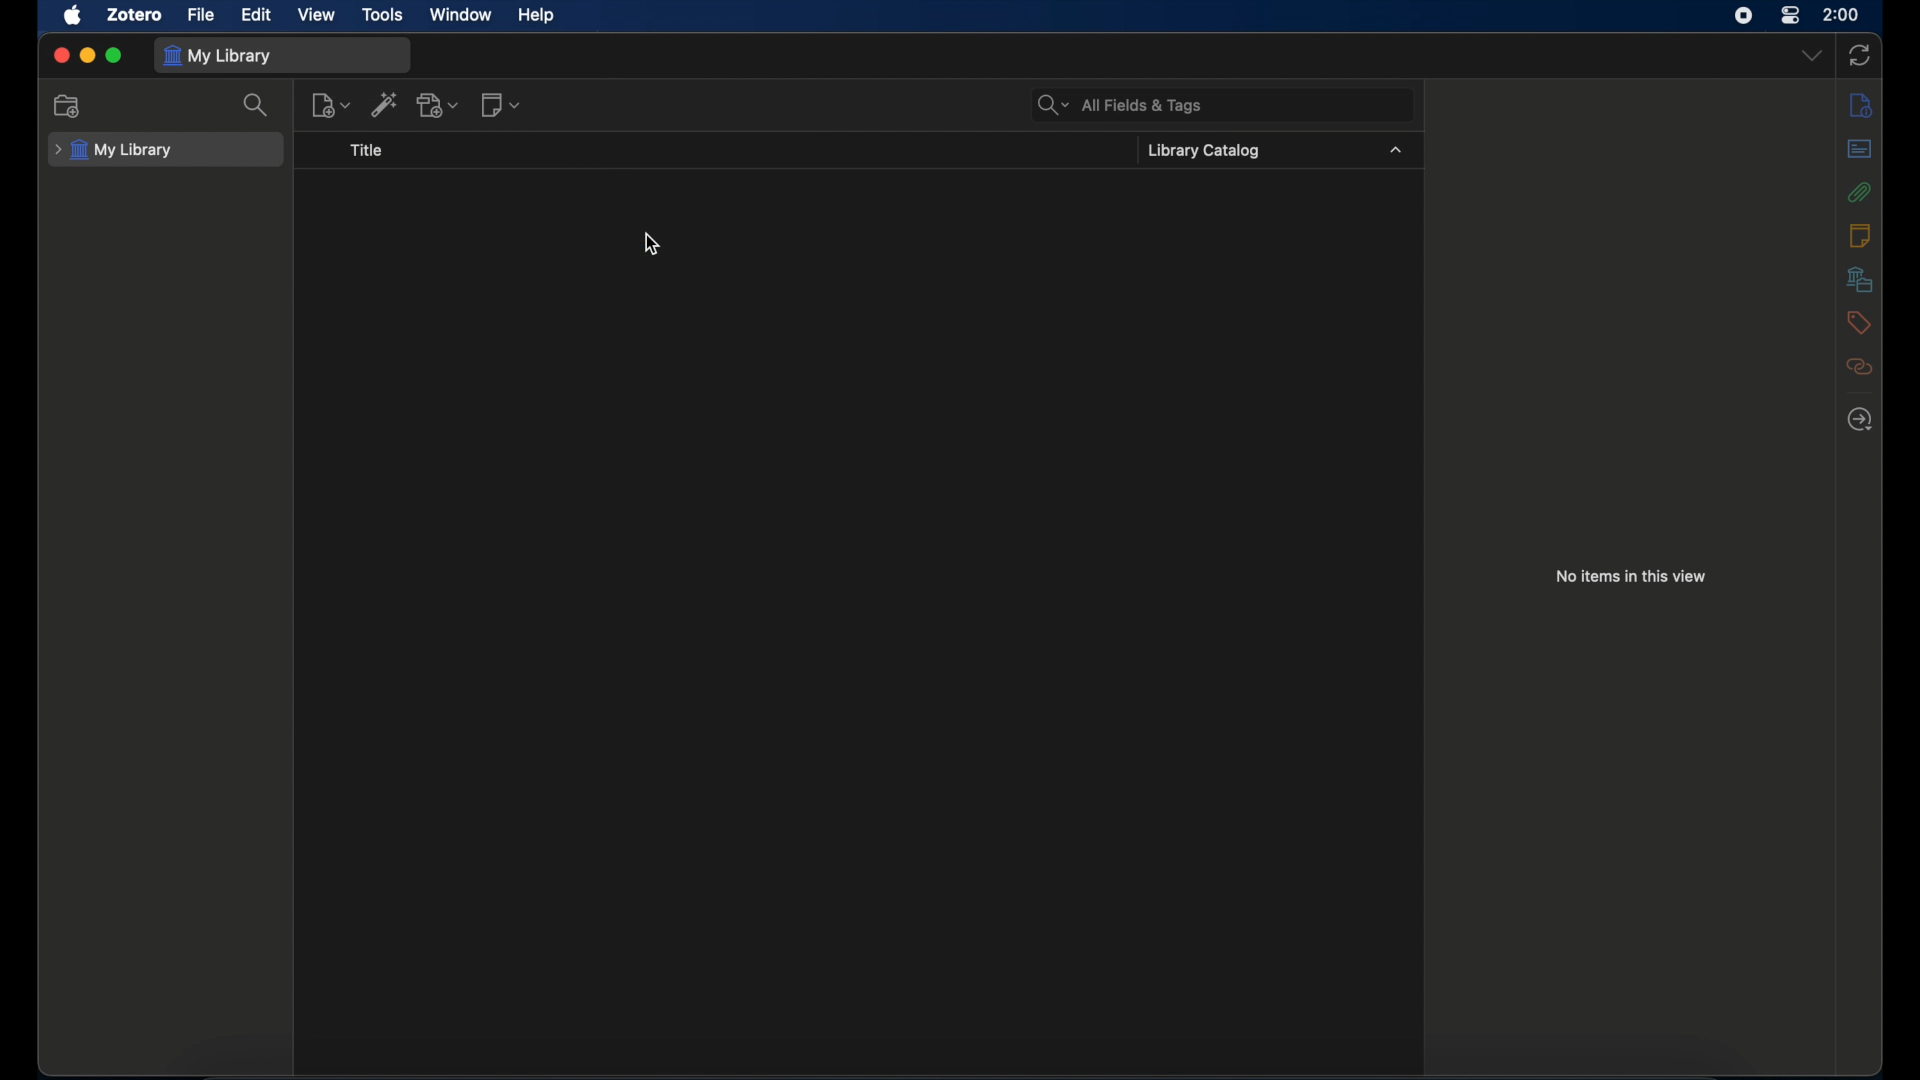  Describe the element at coordinates (331, 103) in the screenshot. I see `new item` at that location.